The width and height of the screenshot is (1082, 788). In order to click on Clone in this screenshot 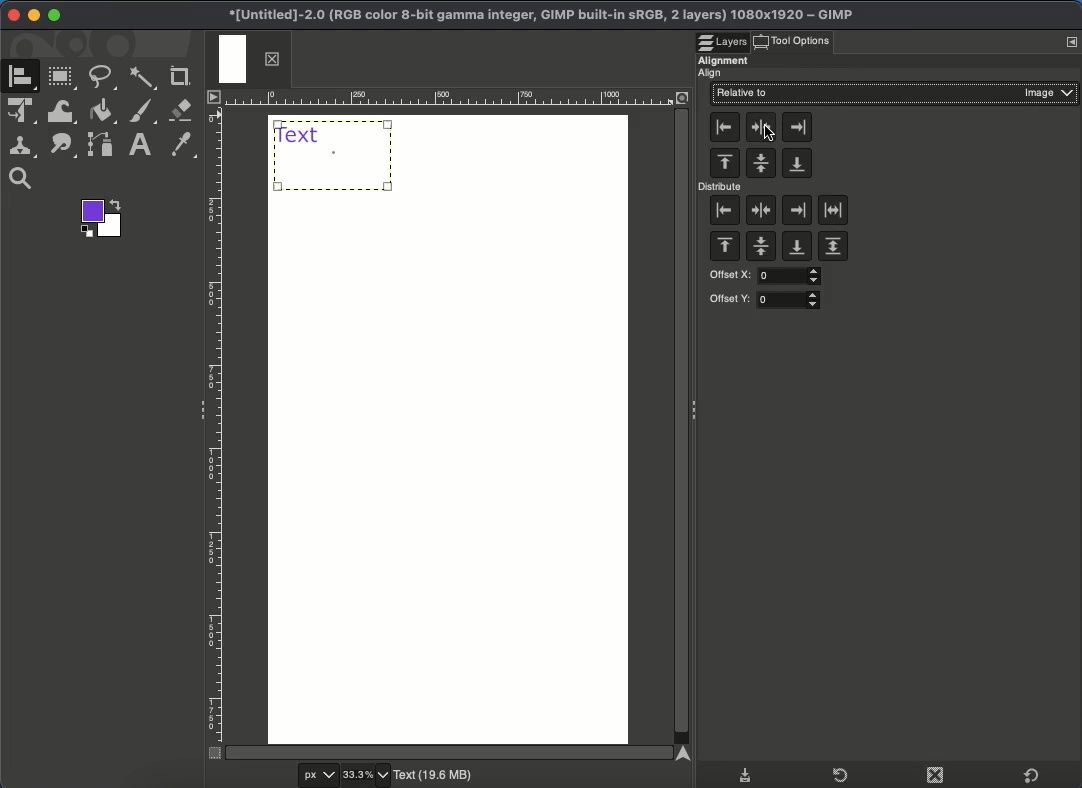, I will do `click(24, 146)`.